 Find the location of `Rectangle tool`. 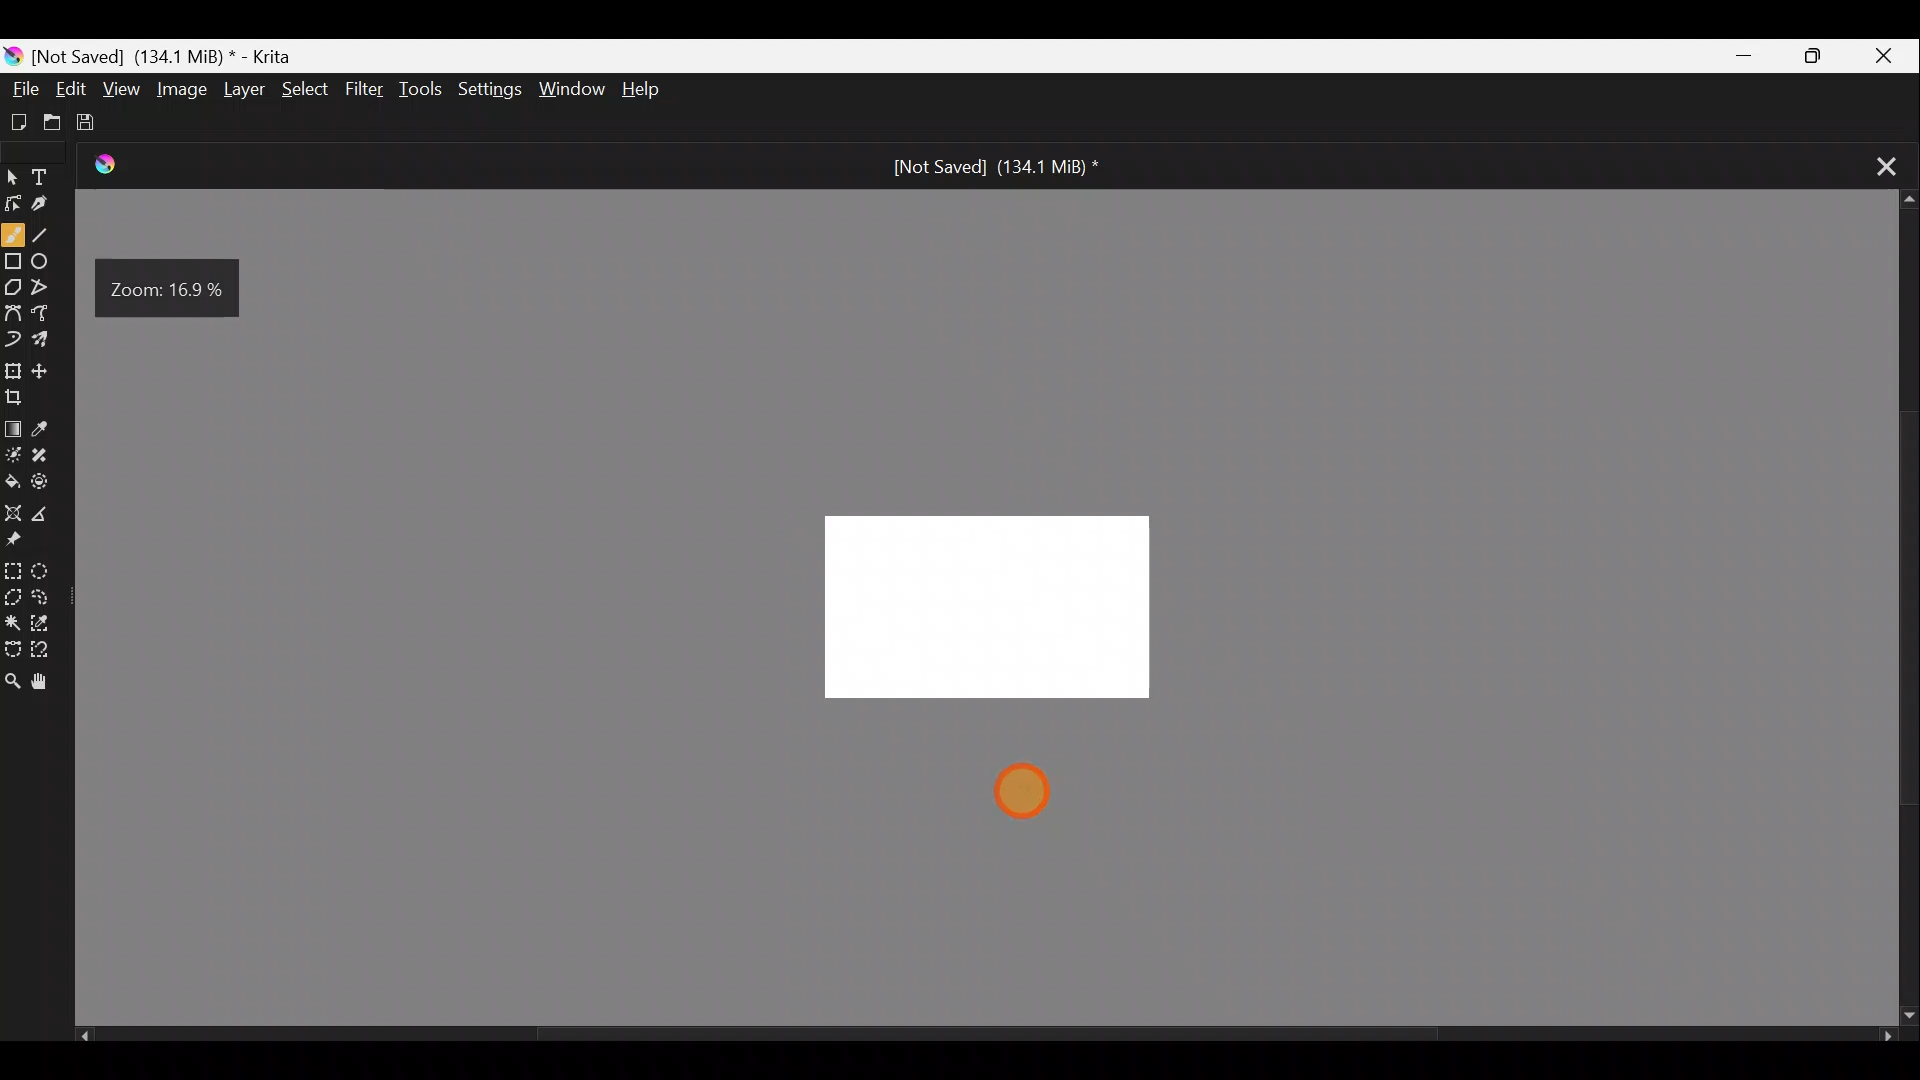

Rectangle tool is located at coordinates (14, 264).